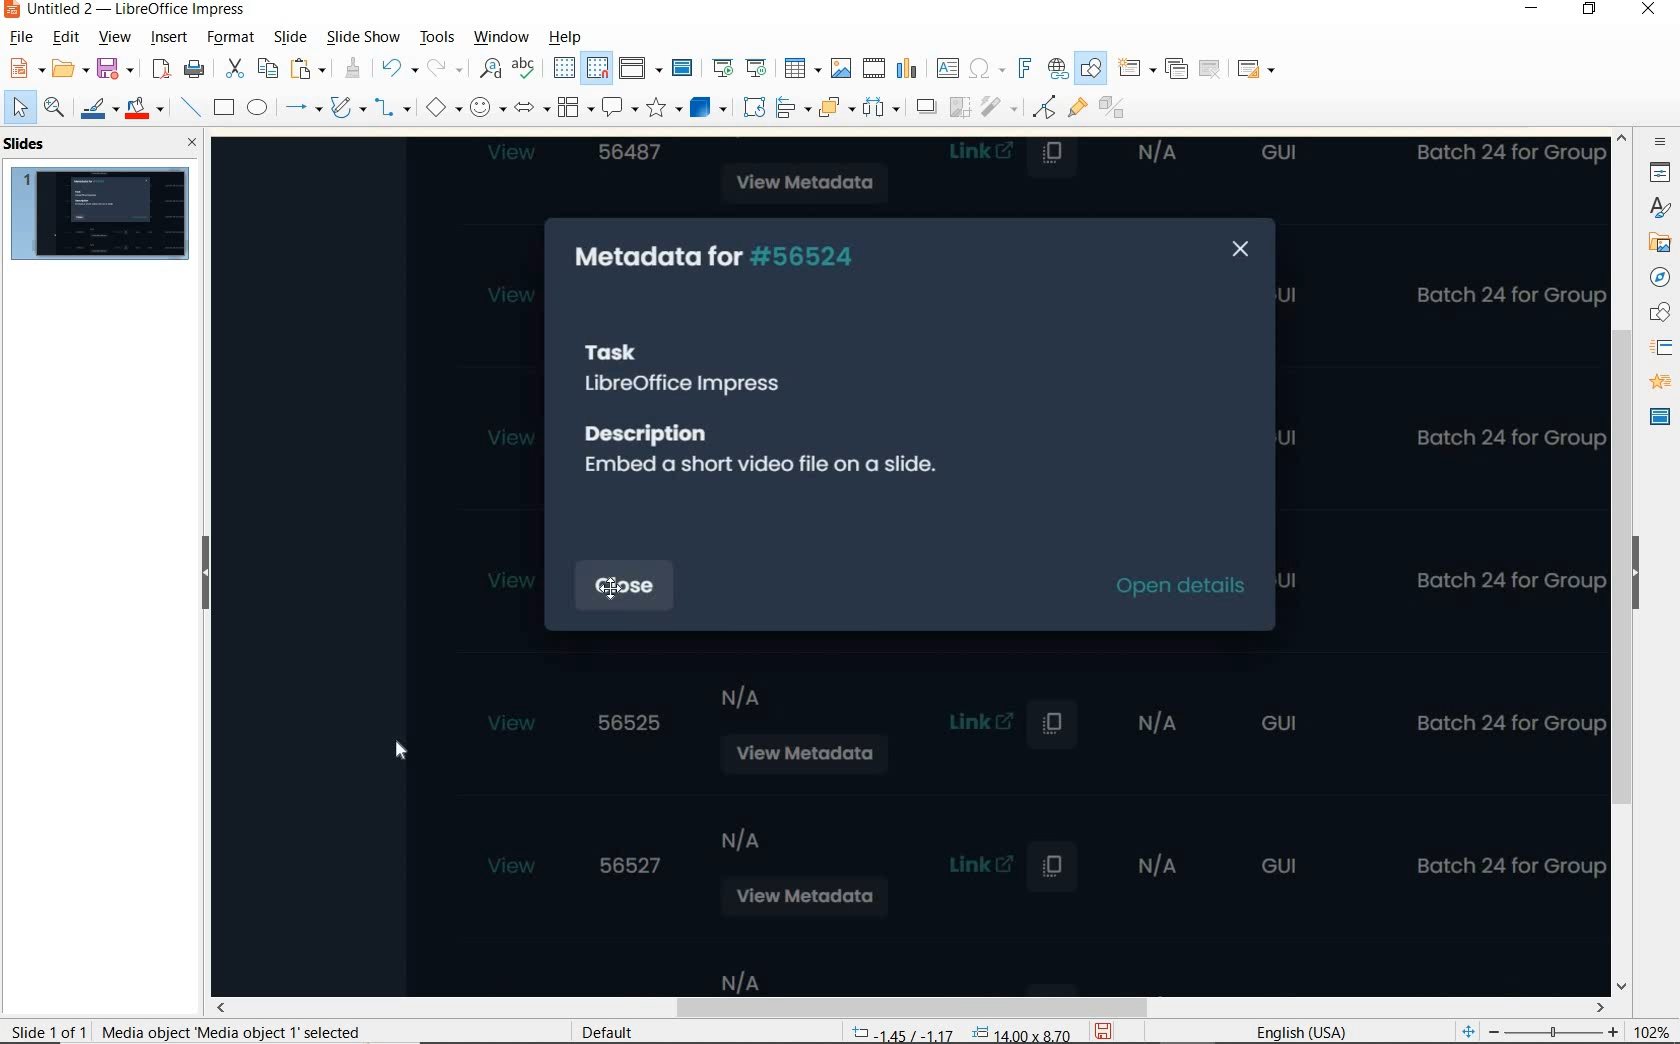 This screenshot has height=1044, width=1680. What do you see at coordinates (443, 106) in the screenshot?
I see `BASIC SHAPES` at bounding box center [443, 106].